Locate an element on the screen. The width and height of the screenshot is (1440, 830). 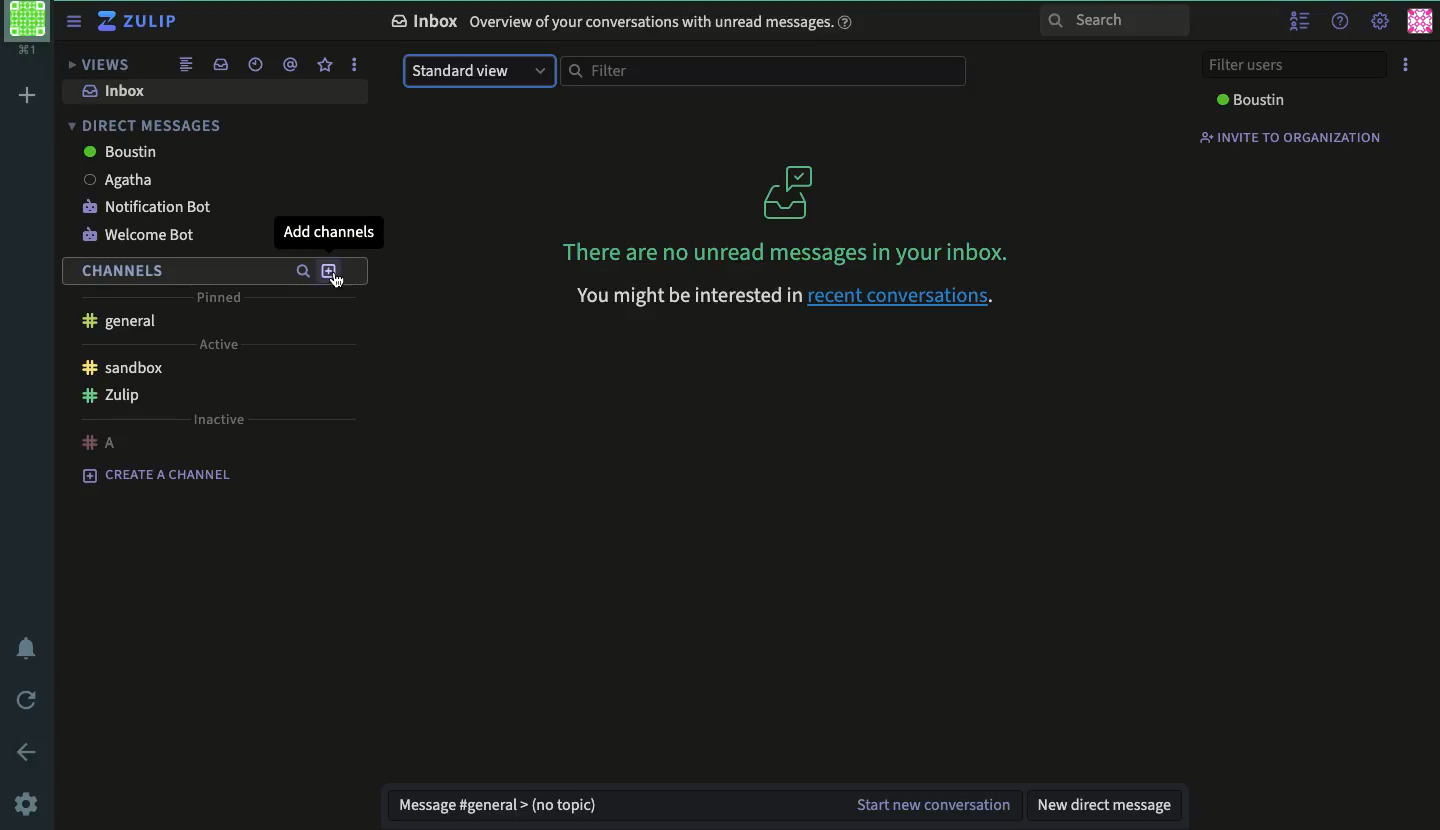
notification bot is located at coordinates (140, 208).